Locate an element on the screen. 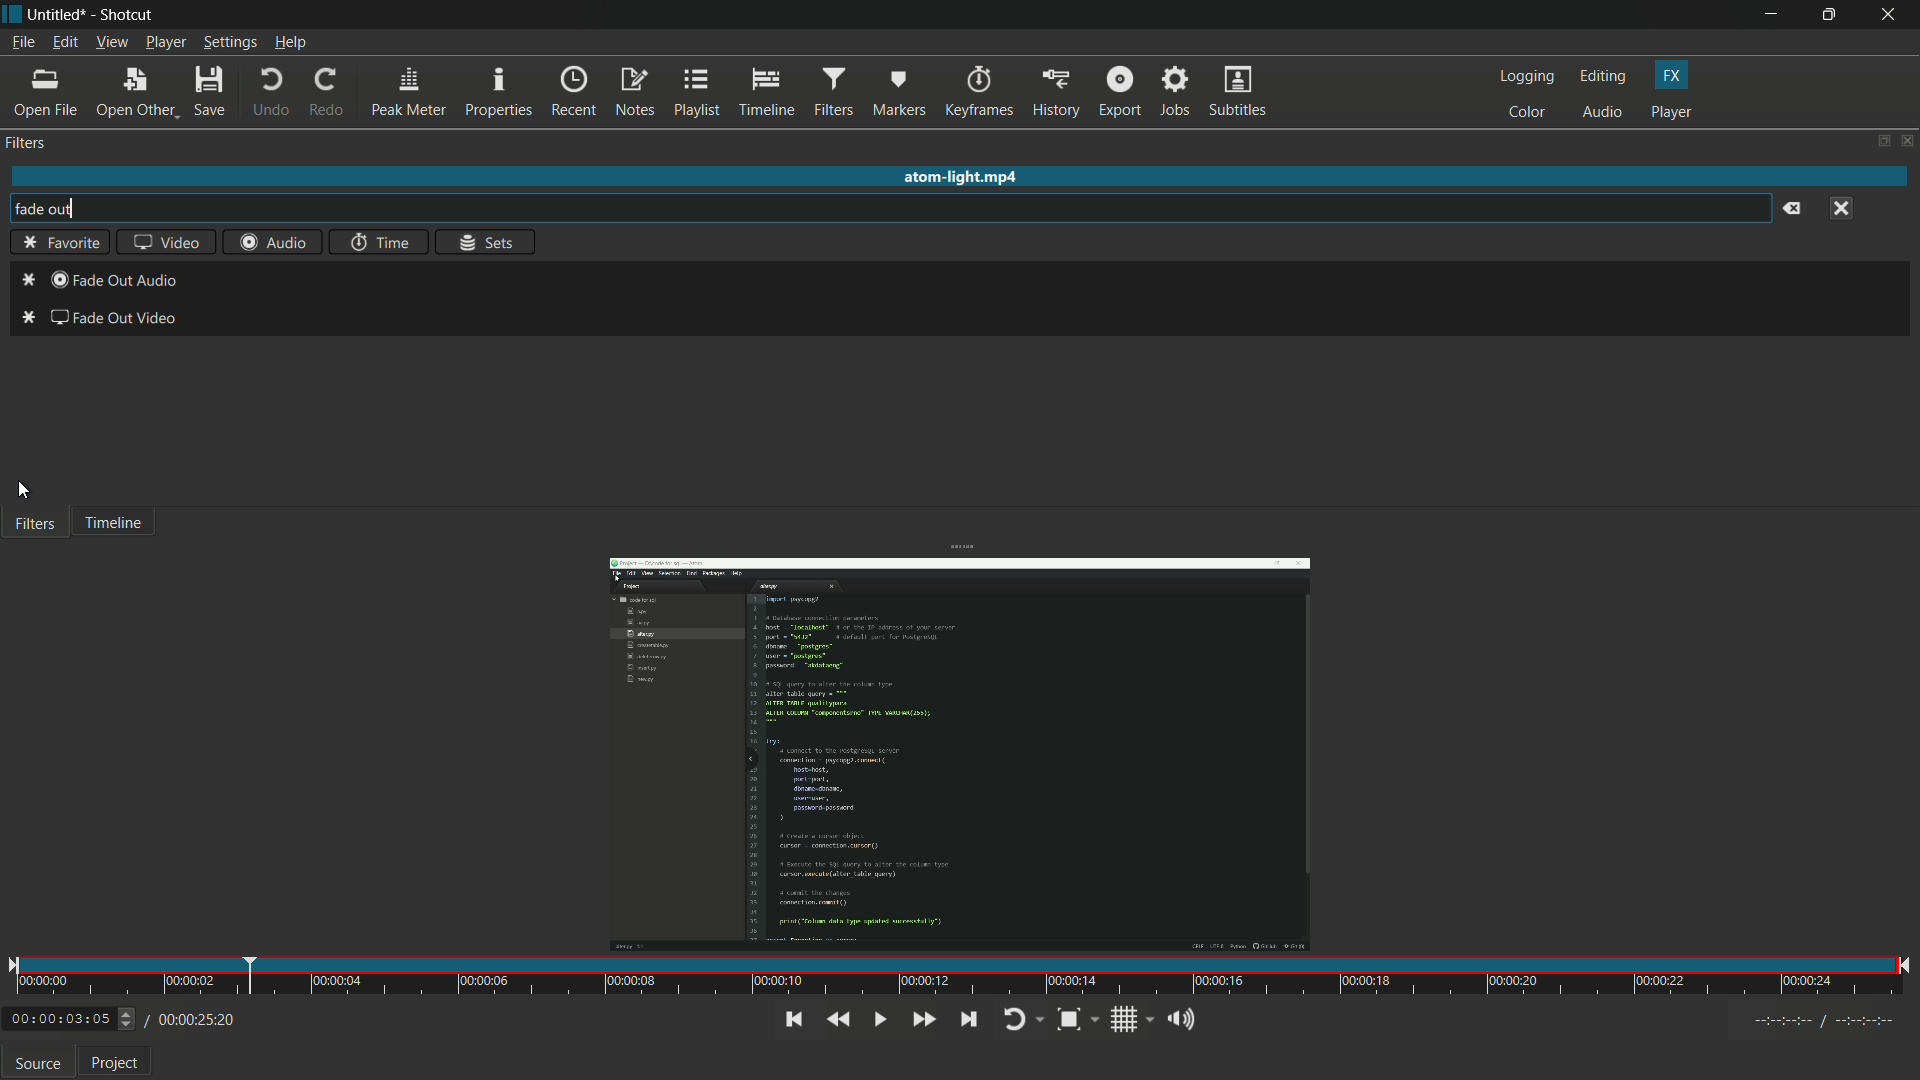  player is located at coordinates (1673, 112).